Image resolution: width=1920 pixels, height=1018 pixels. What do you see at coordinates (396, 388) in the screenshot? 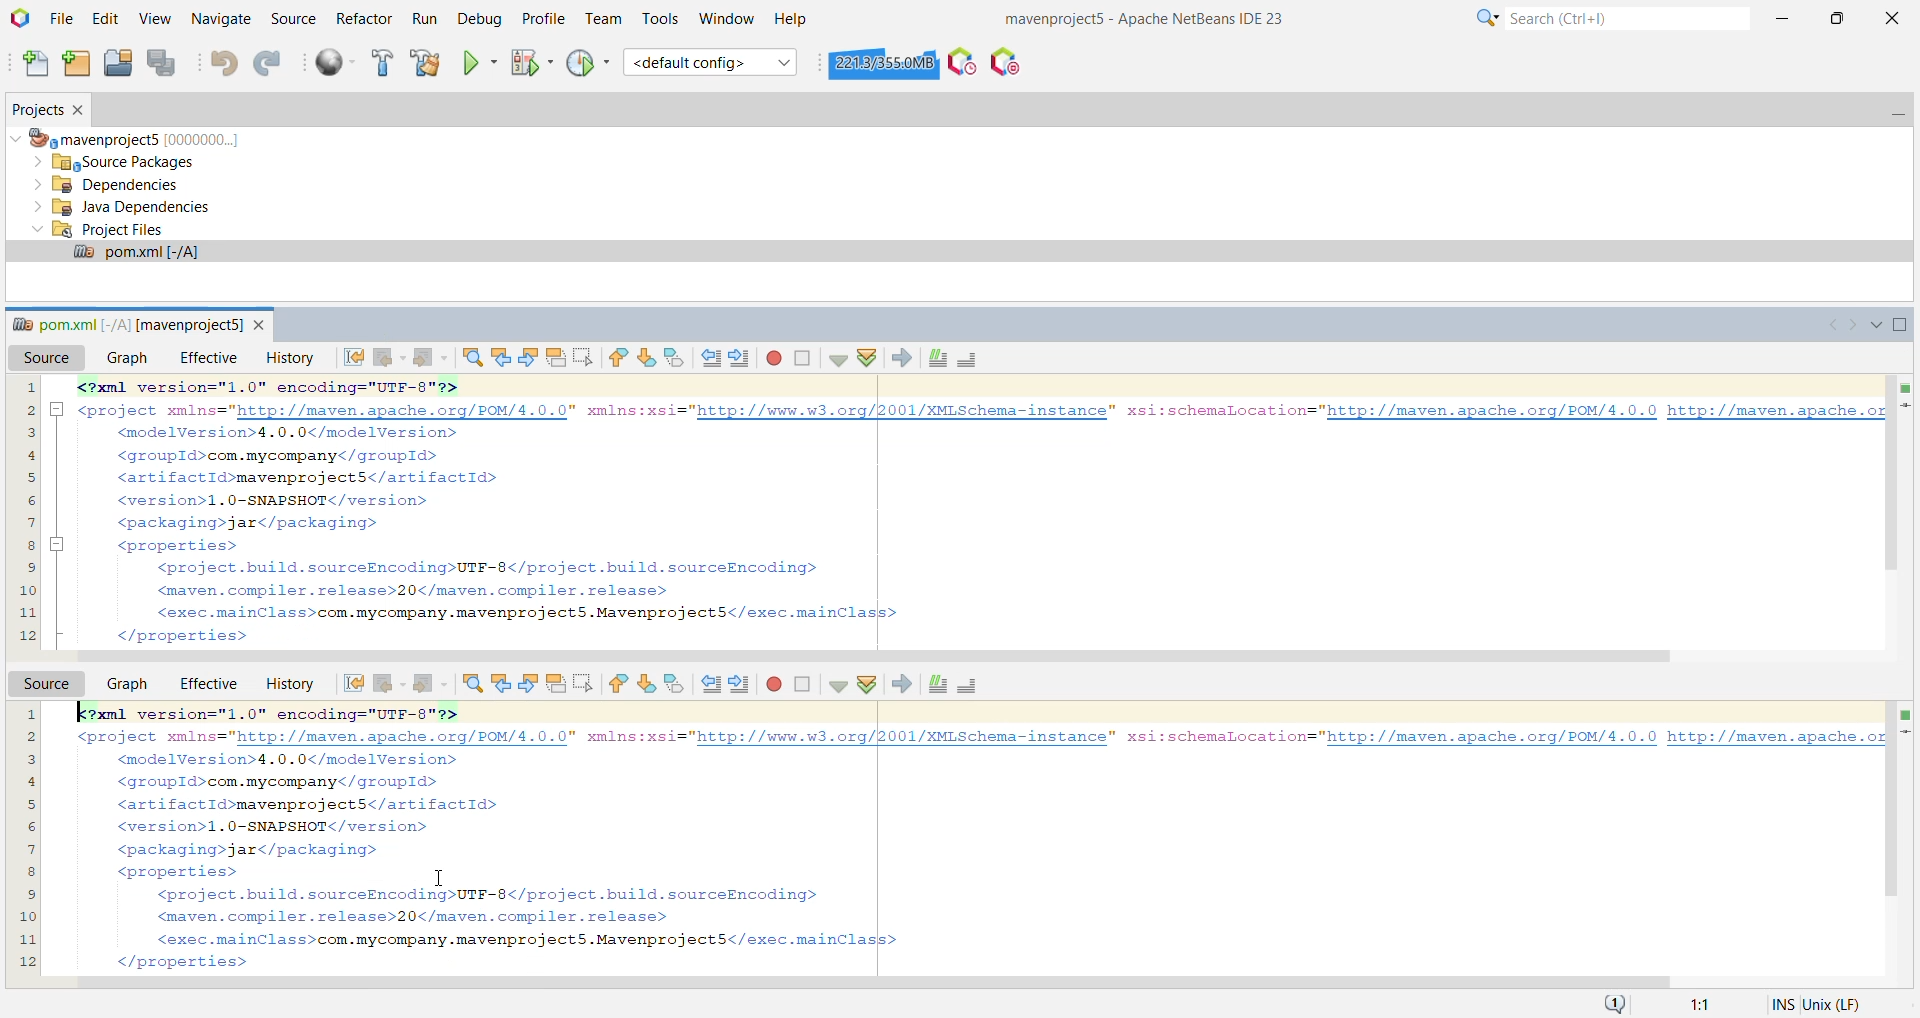
I see `<?xml version="1.0" encoding="UTF-8"?>` at bounding box center [396, 388].